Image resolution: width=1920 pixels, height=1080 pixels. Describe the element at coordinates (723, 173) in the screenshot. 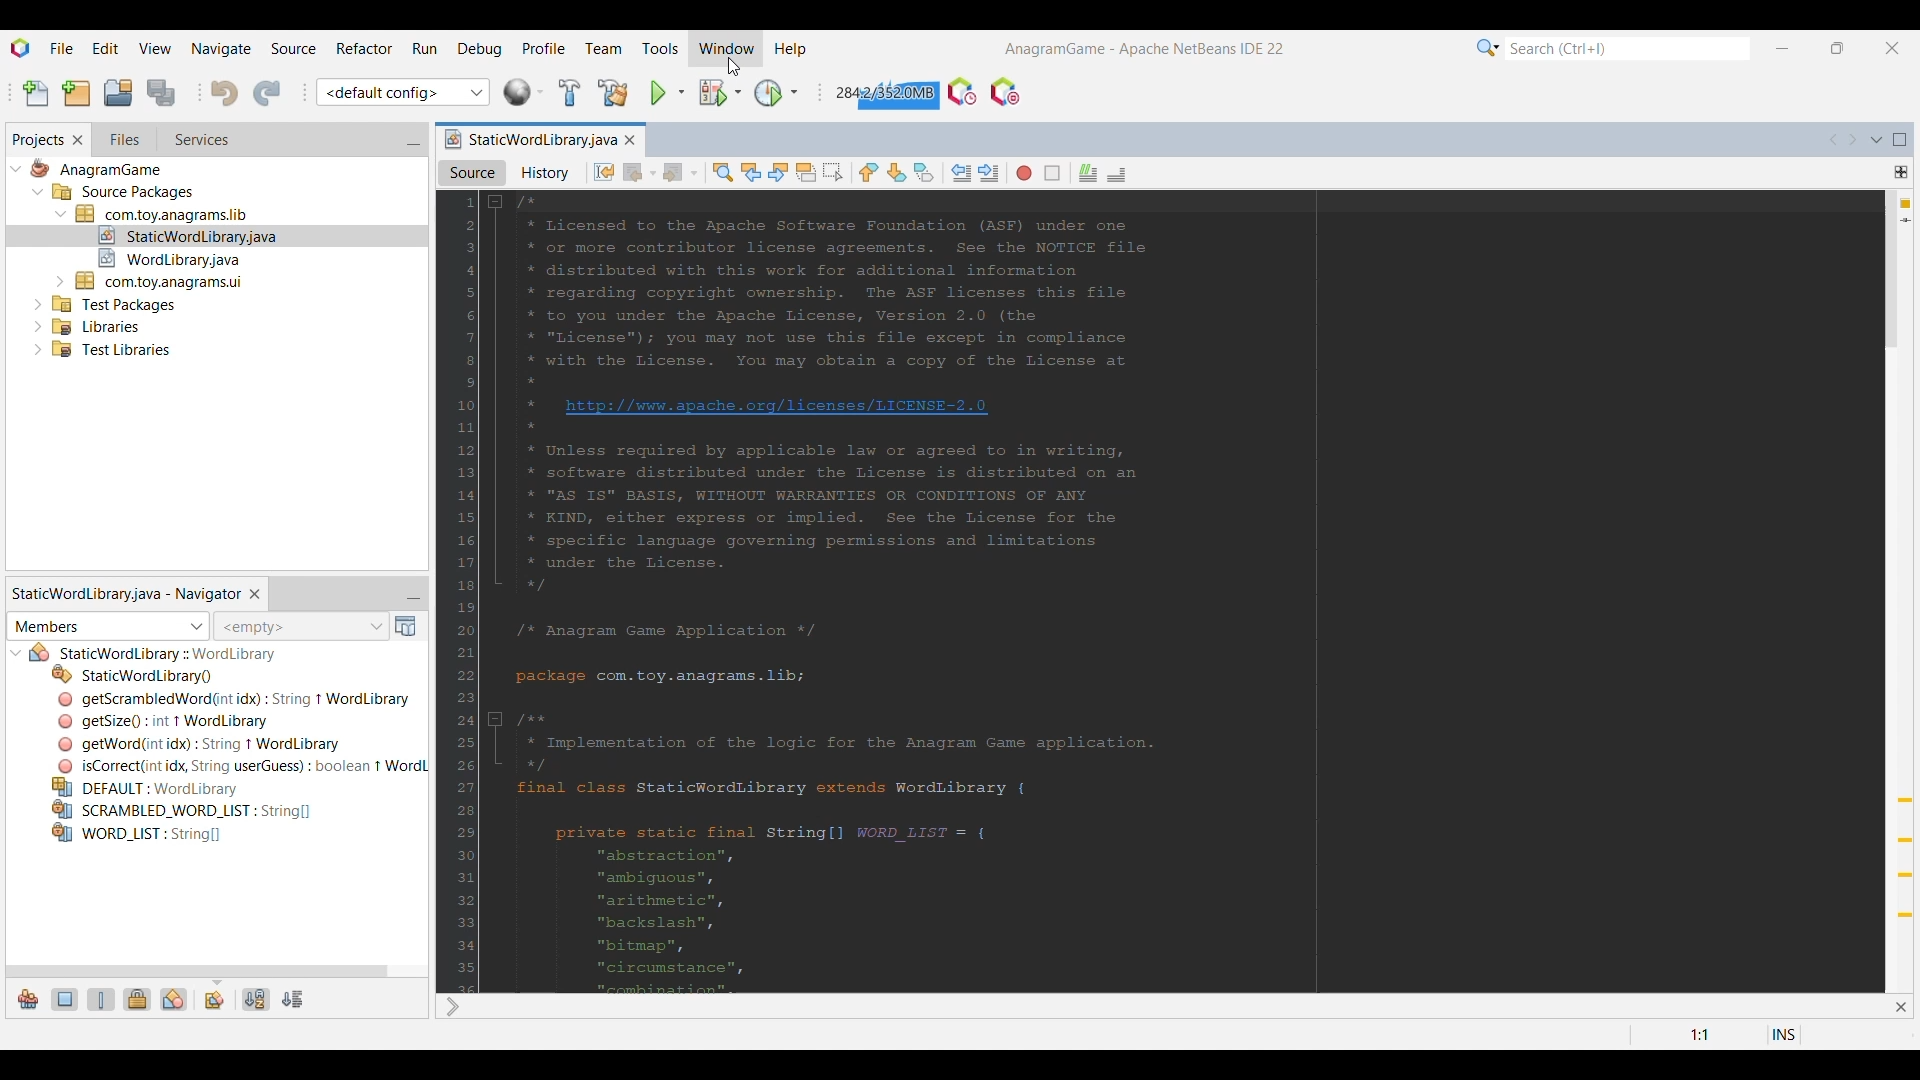

I see `Find selection` at that location.